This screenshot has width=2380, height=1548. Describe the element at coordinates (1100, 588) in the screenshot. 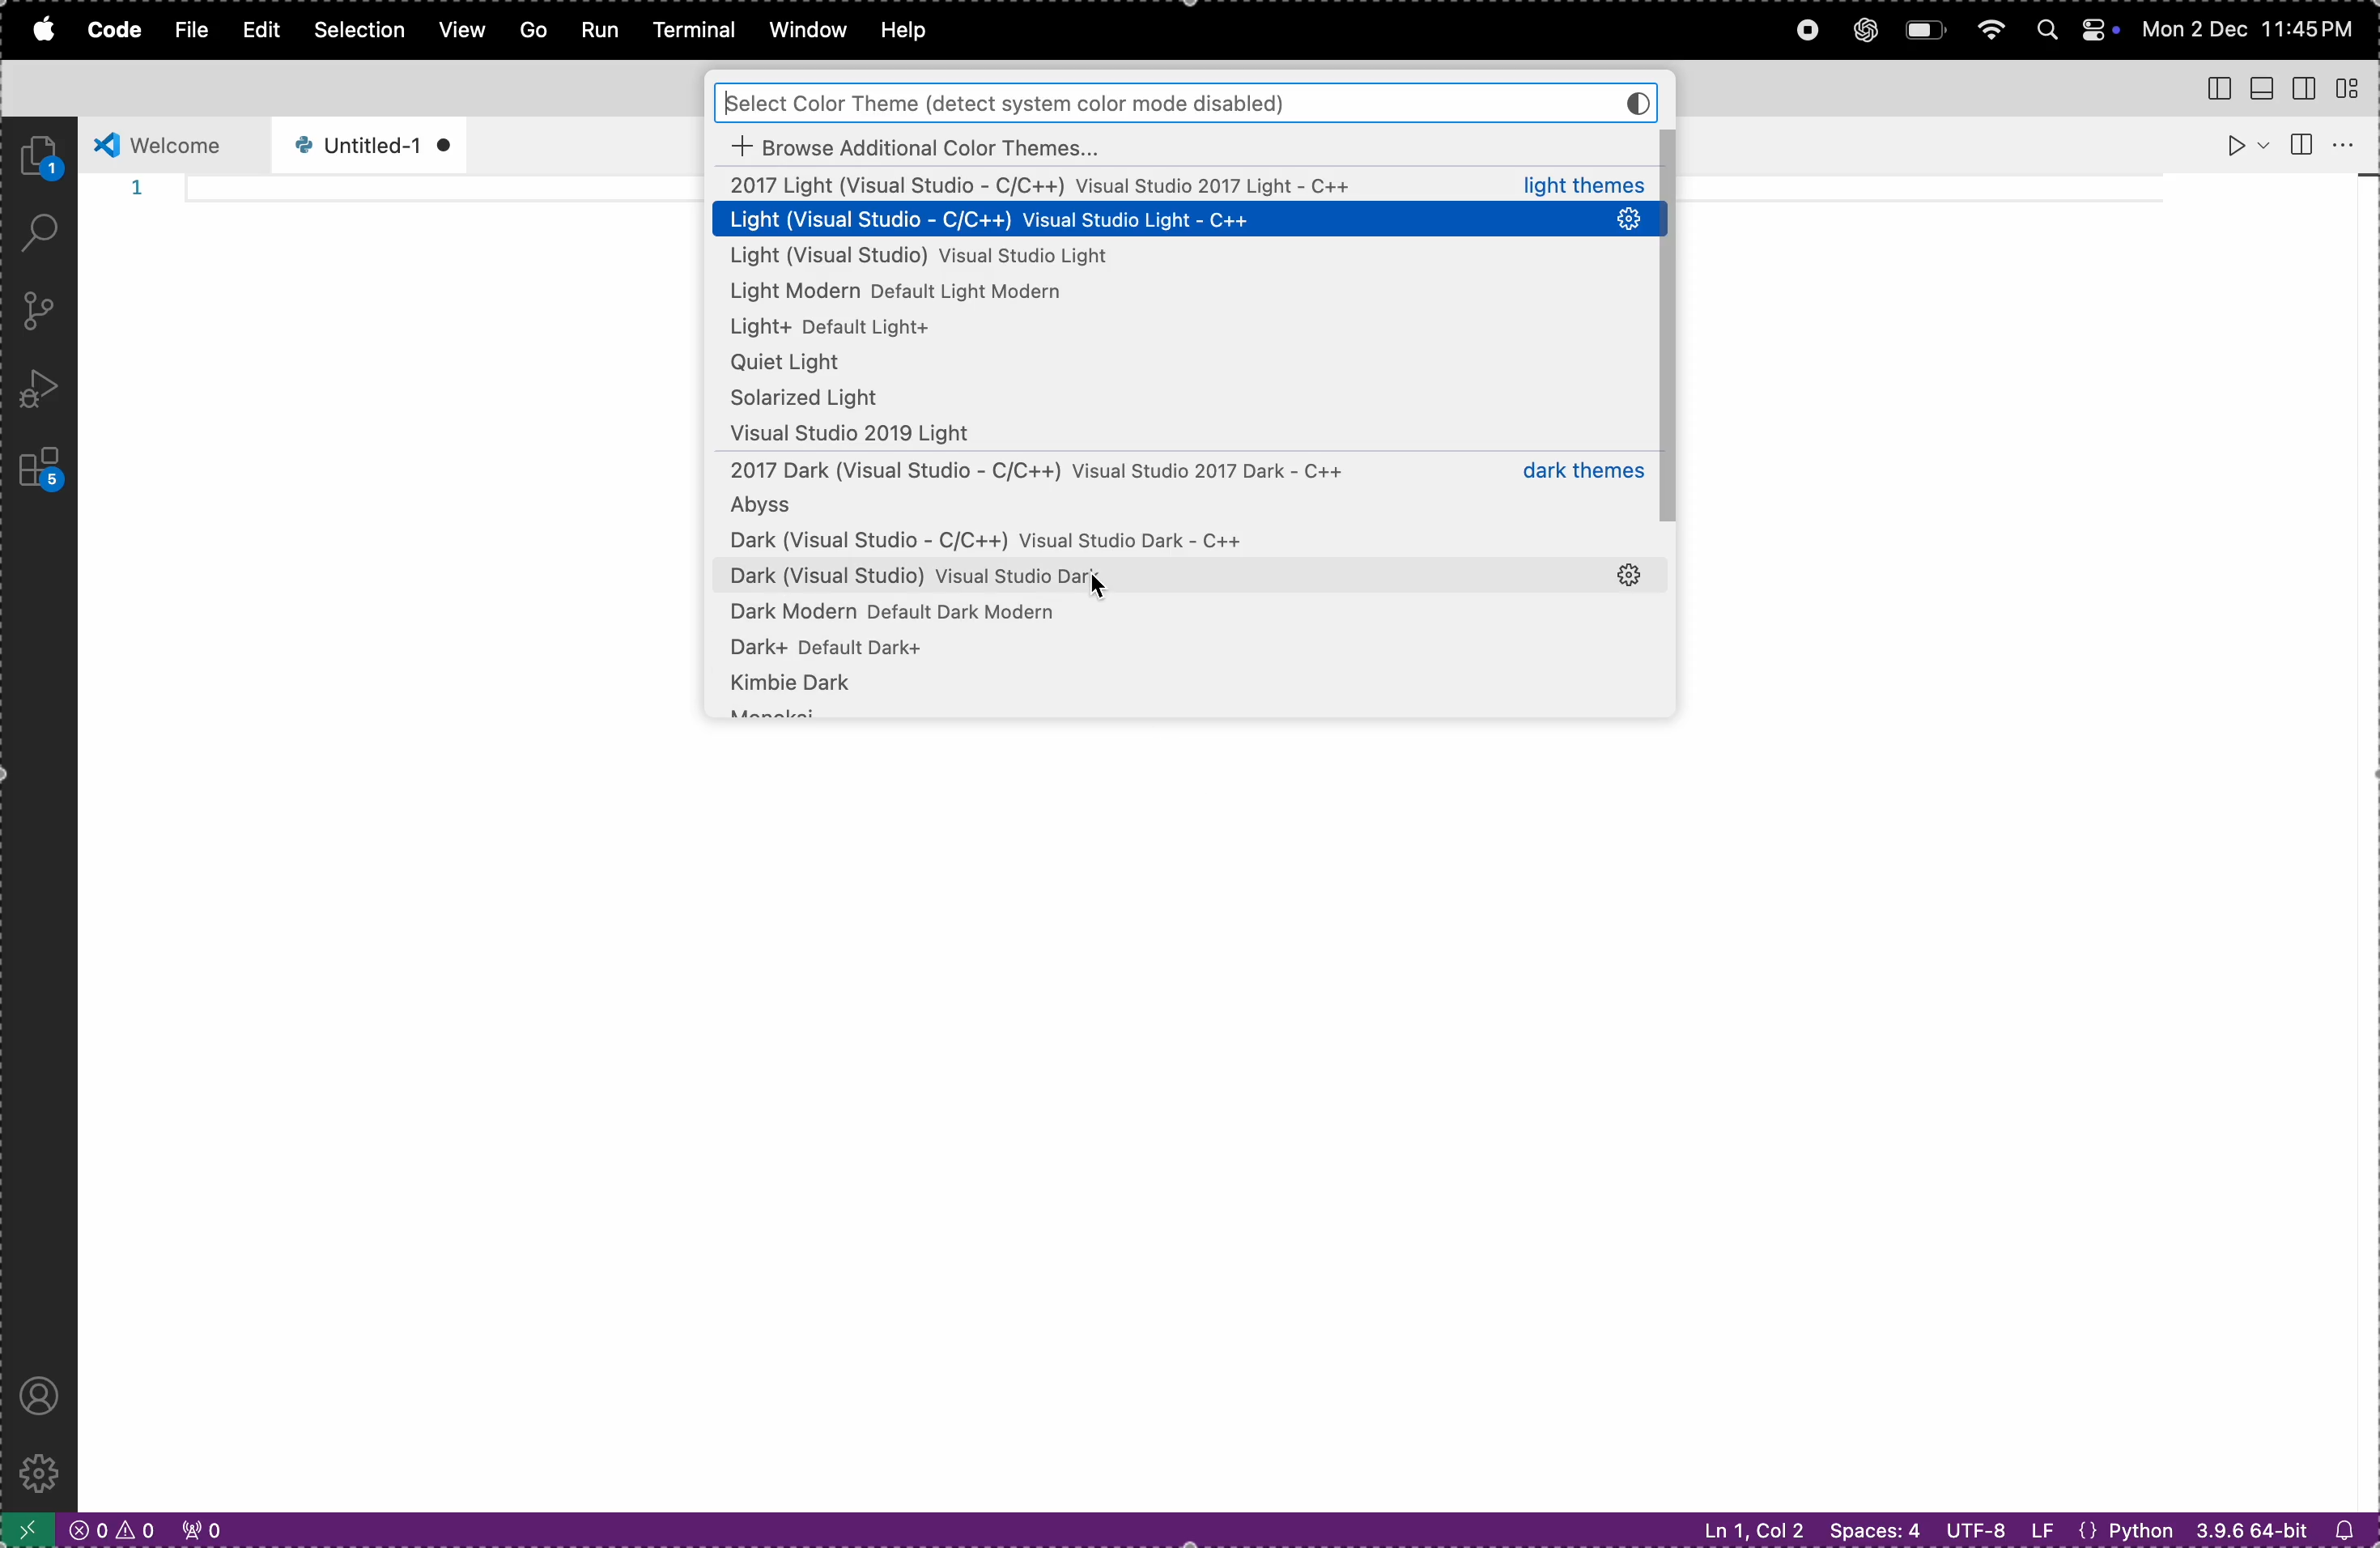

I see `Cursor` at that location.